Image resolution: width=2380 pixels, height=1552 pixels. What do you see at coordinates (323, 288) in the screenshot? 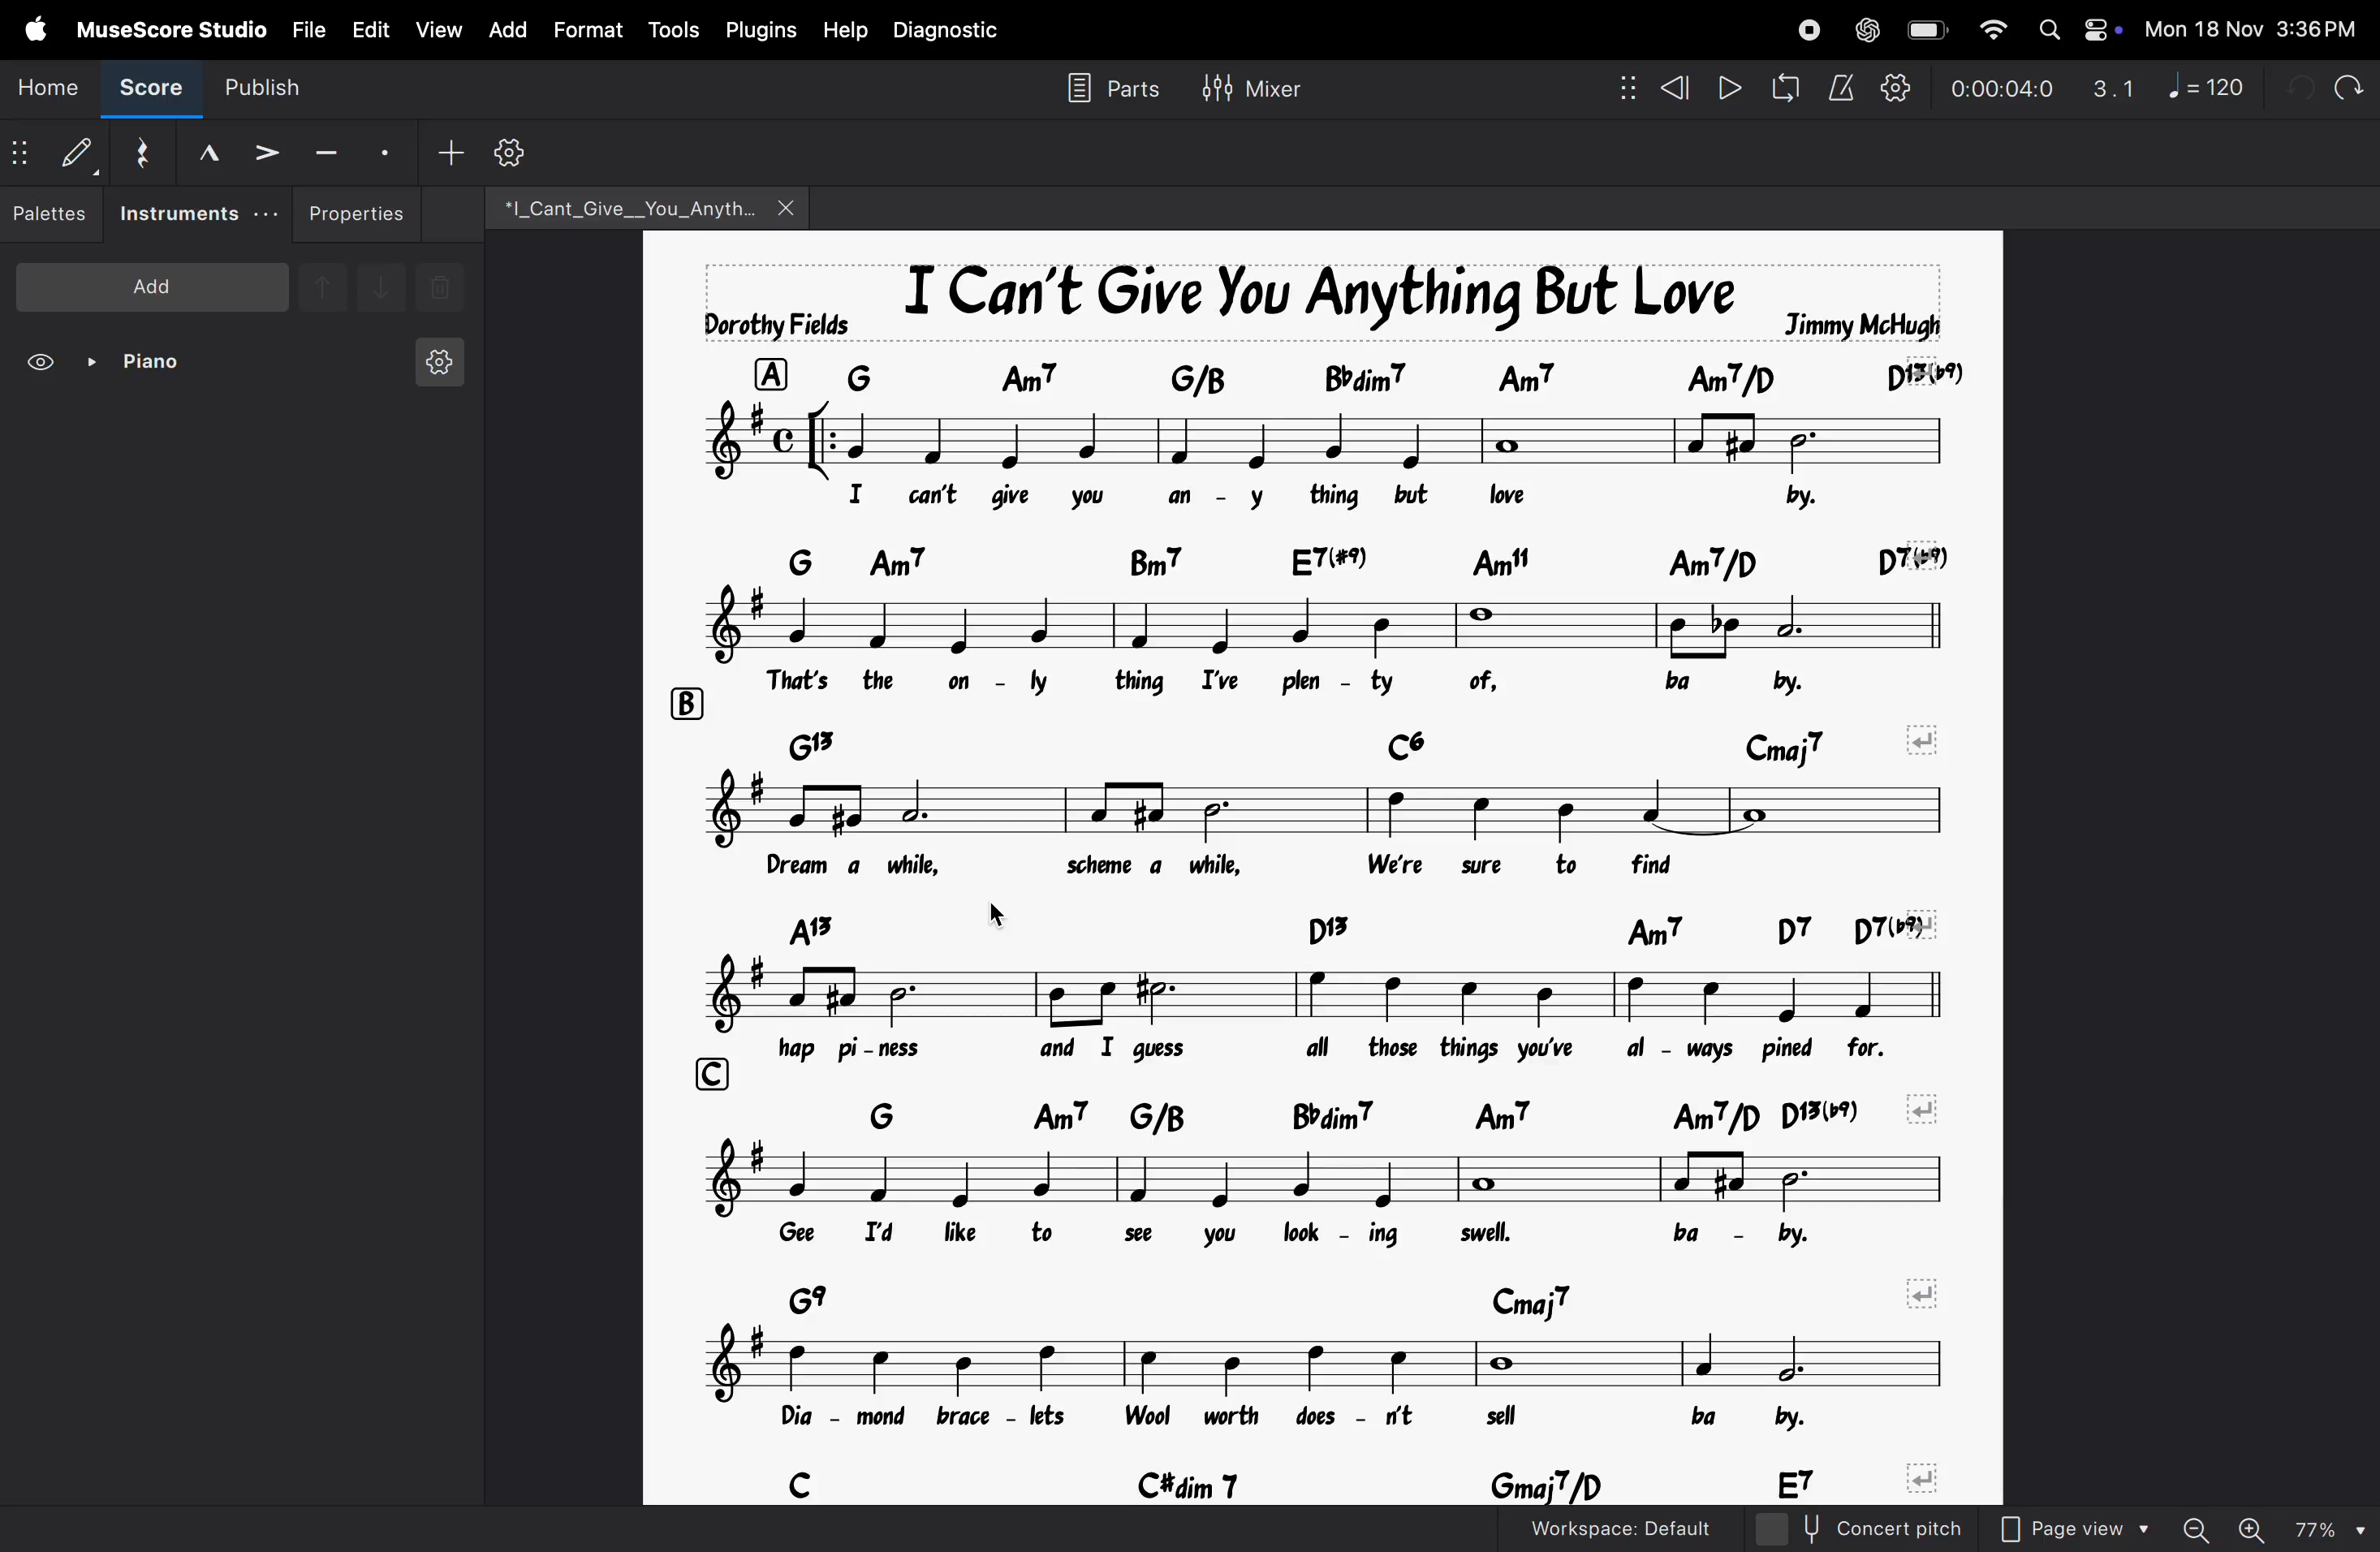
I see `up note` at bounding box center [323, 288].